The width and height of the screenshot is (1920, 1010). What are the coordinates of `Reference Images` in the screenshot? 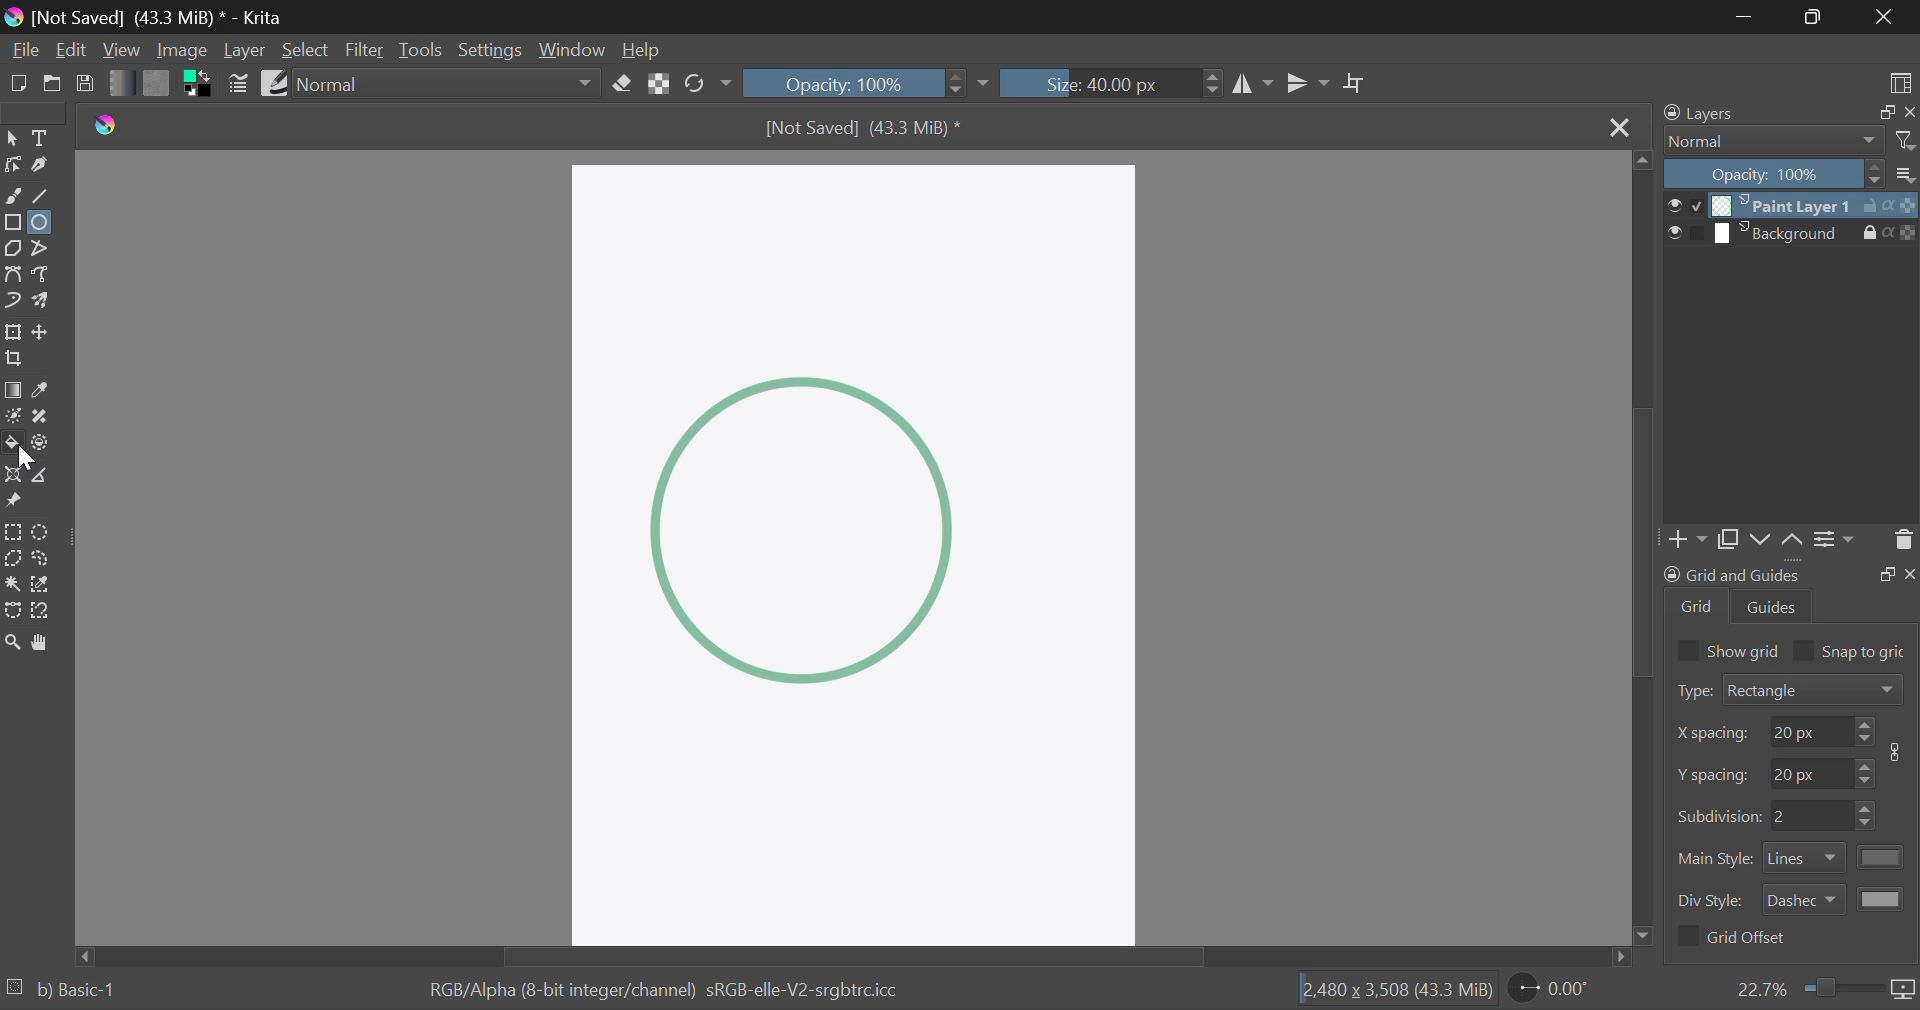 It's located at (12, 500).